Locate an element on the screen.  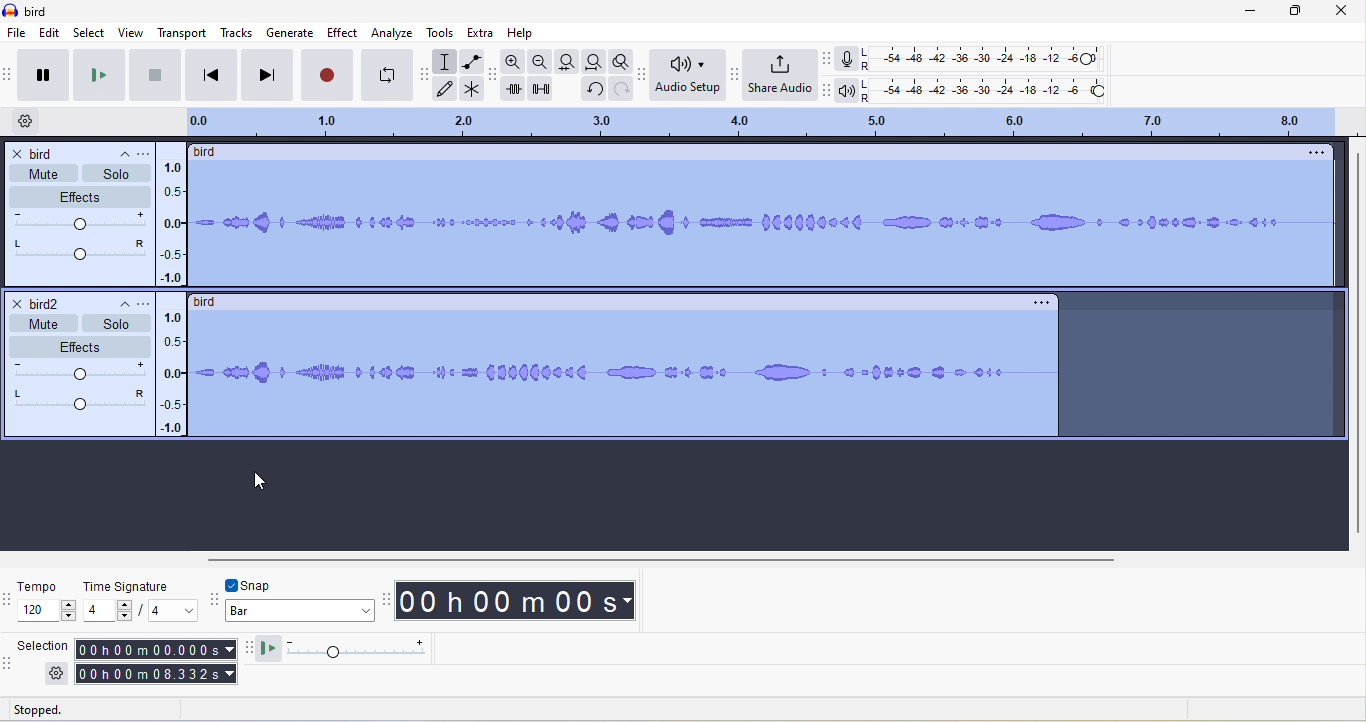
solo is located at coordinates (117, 171).